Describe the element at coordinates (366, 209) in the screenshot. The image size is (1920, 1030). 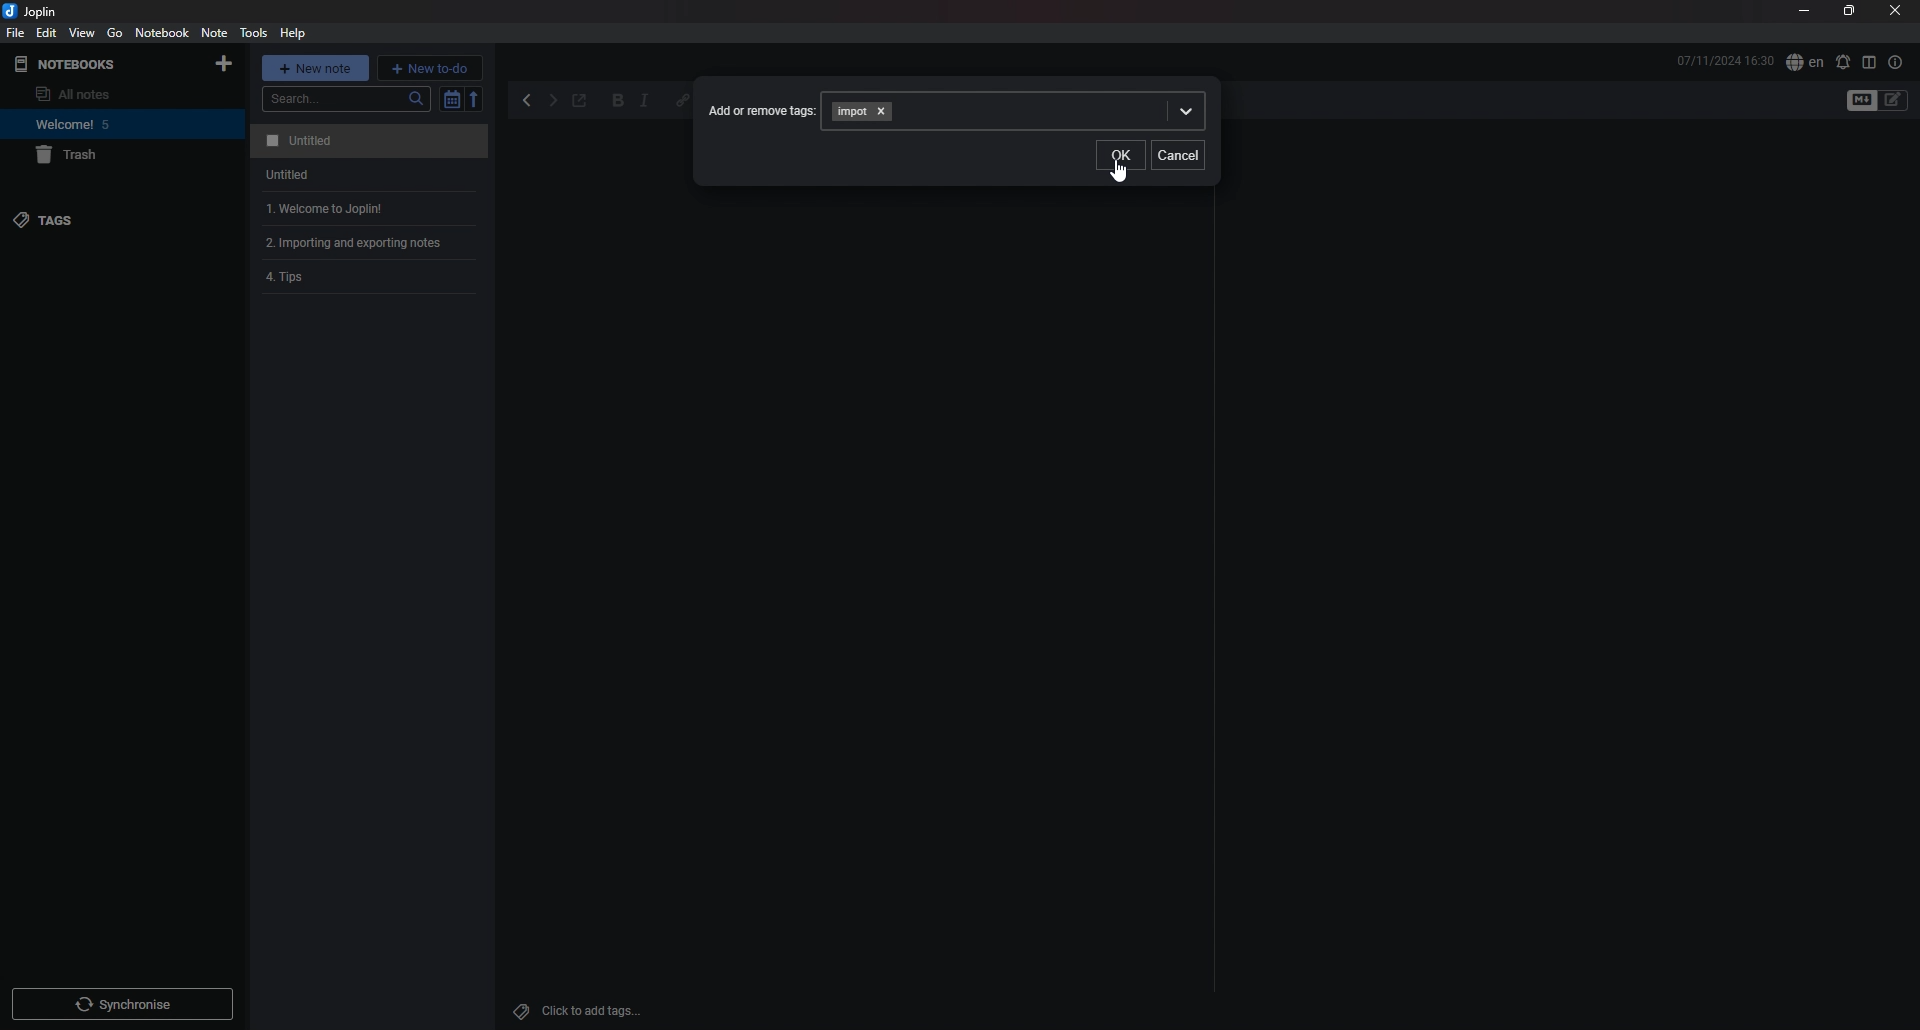
I see `note` at that location.